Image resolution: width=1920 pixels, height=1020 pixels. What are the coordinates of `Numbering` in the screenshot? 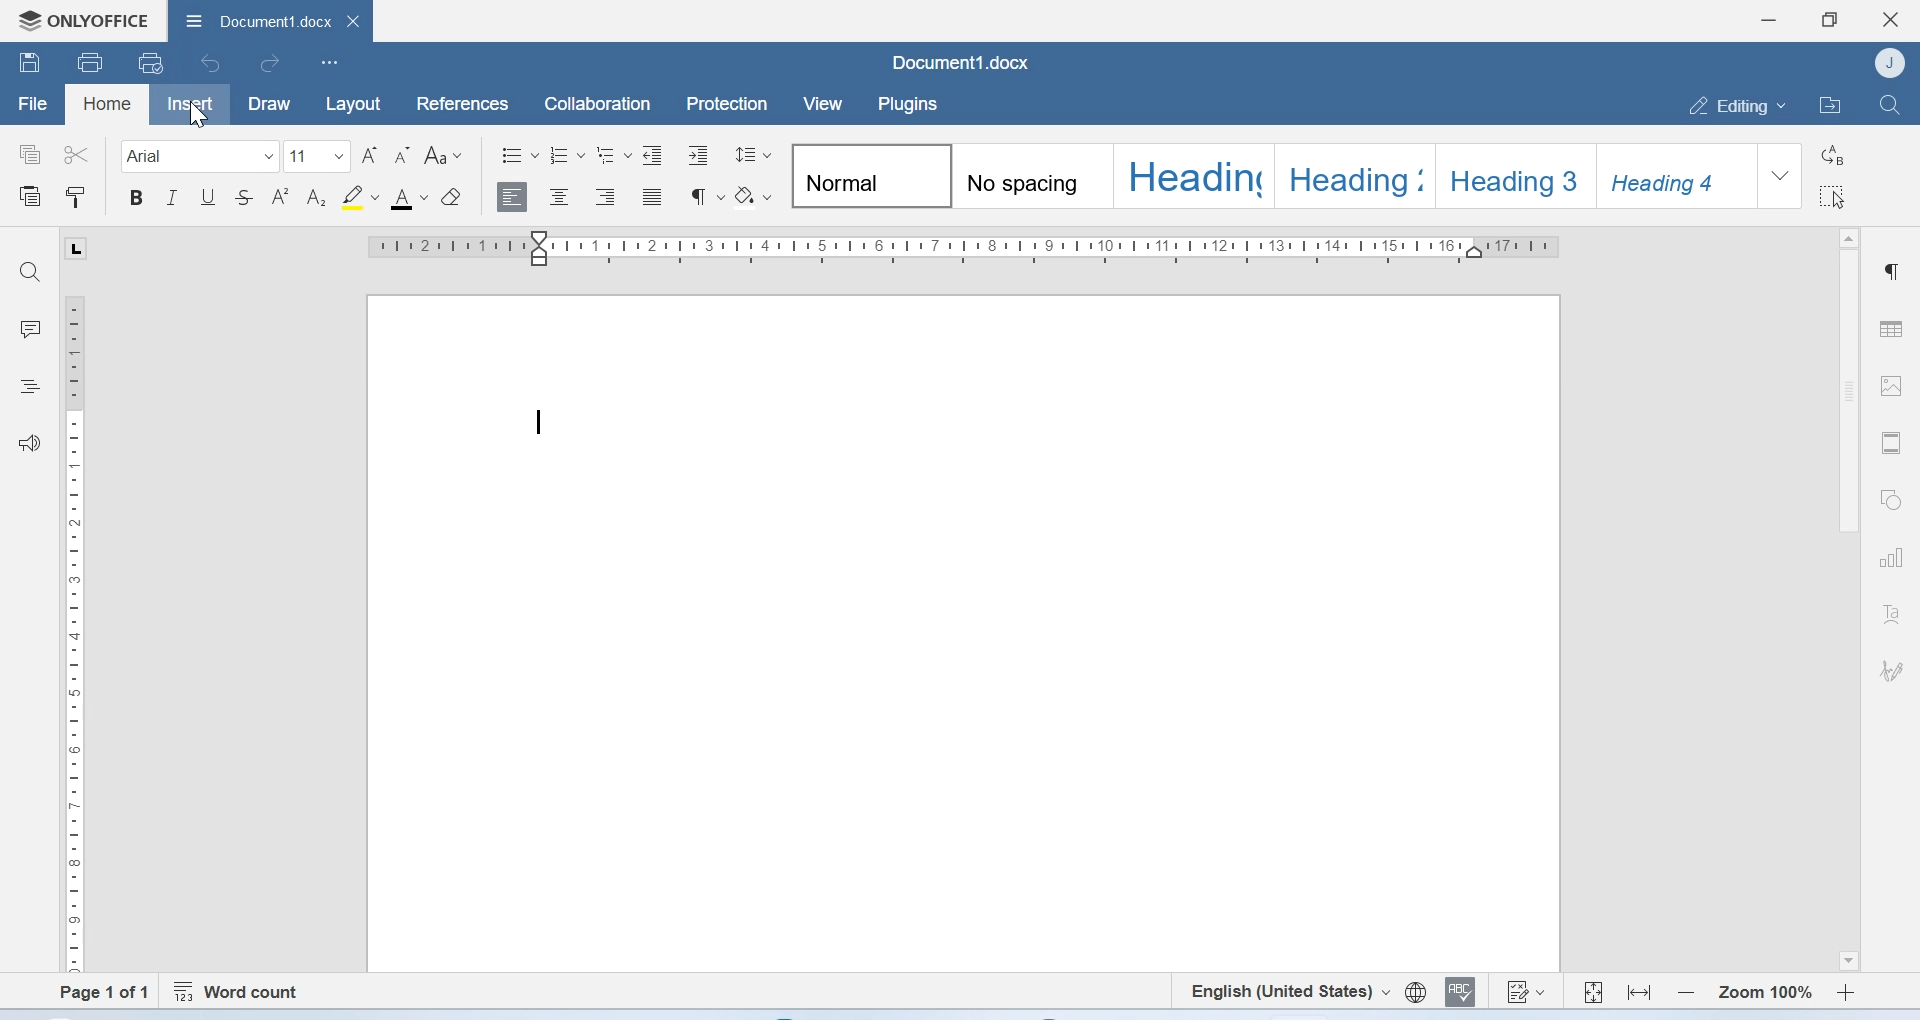 It's located at (567, 155).